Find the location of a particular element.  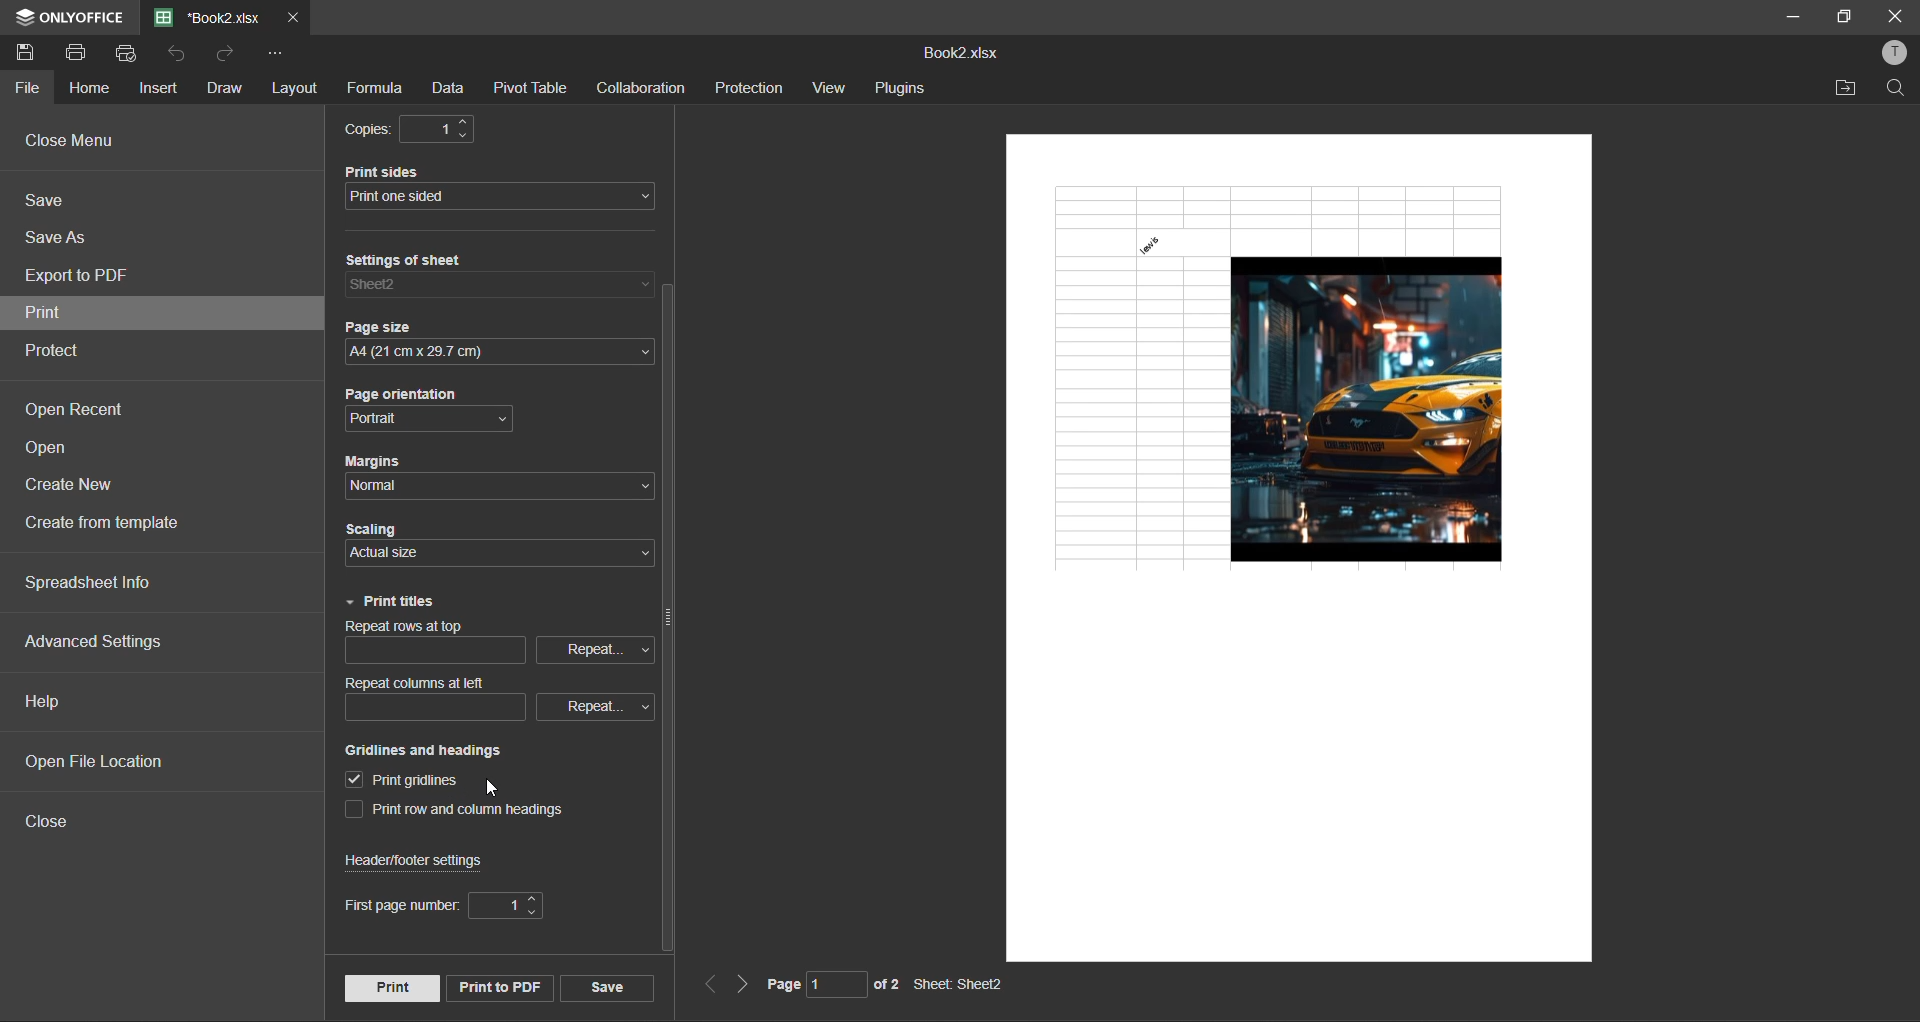

page orientation is located at coordinates (404, 396).